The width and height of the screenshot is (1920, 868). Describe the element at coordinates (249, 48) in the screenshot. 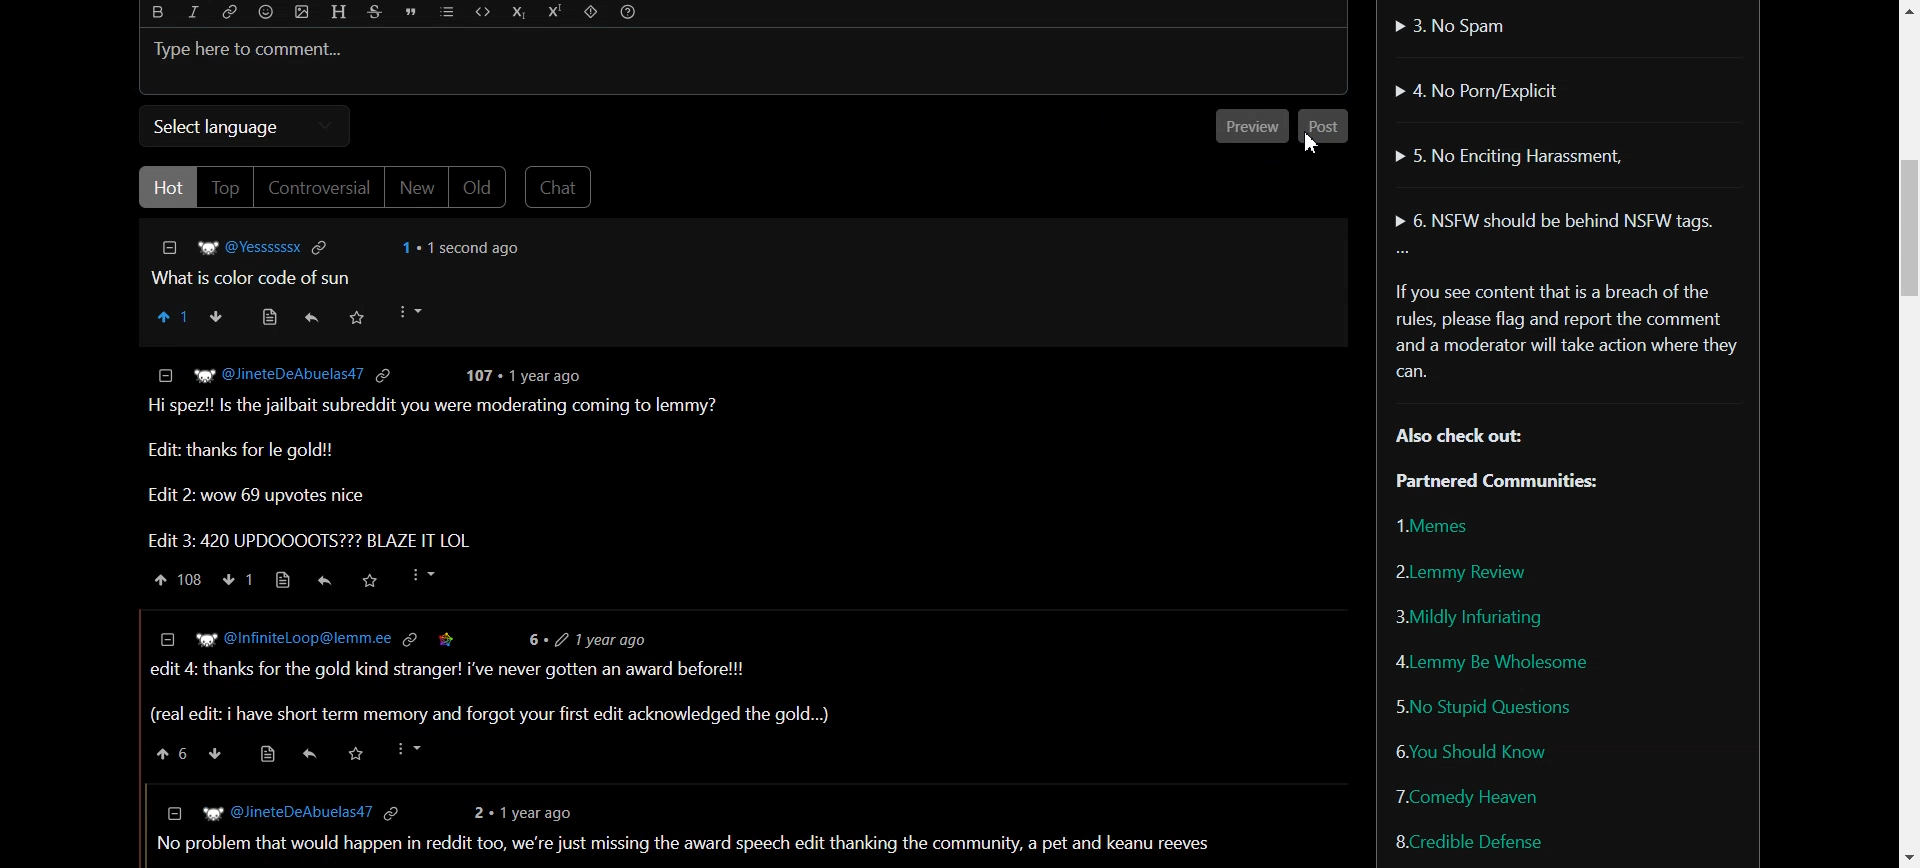

I see `Text` at that location.